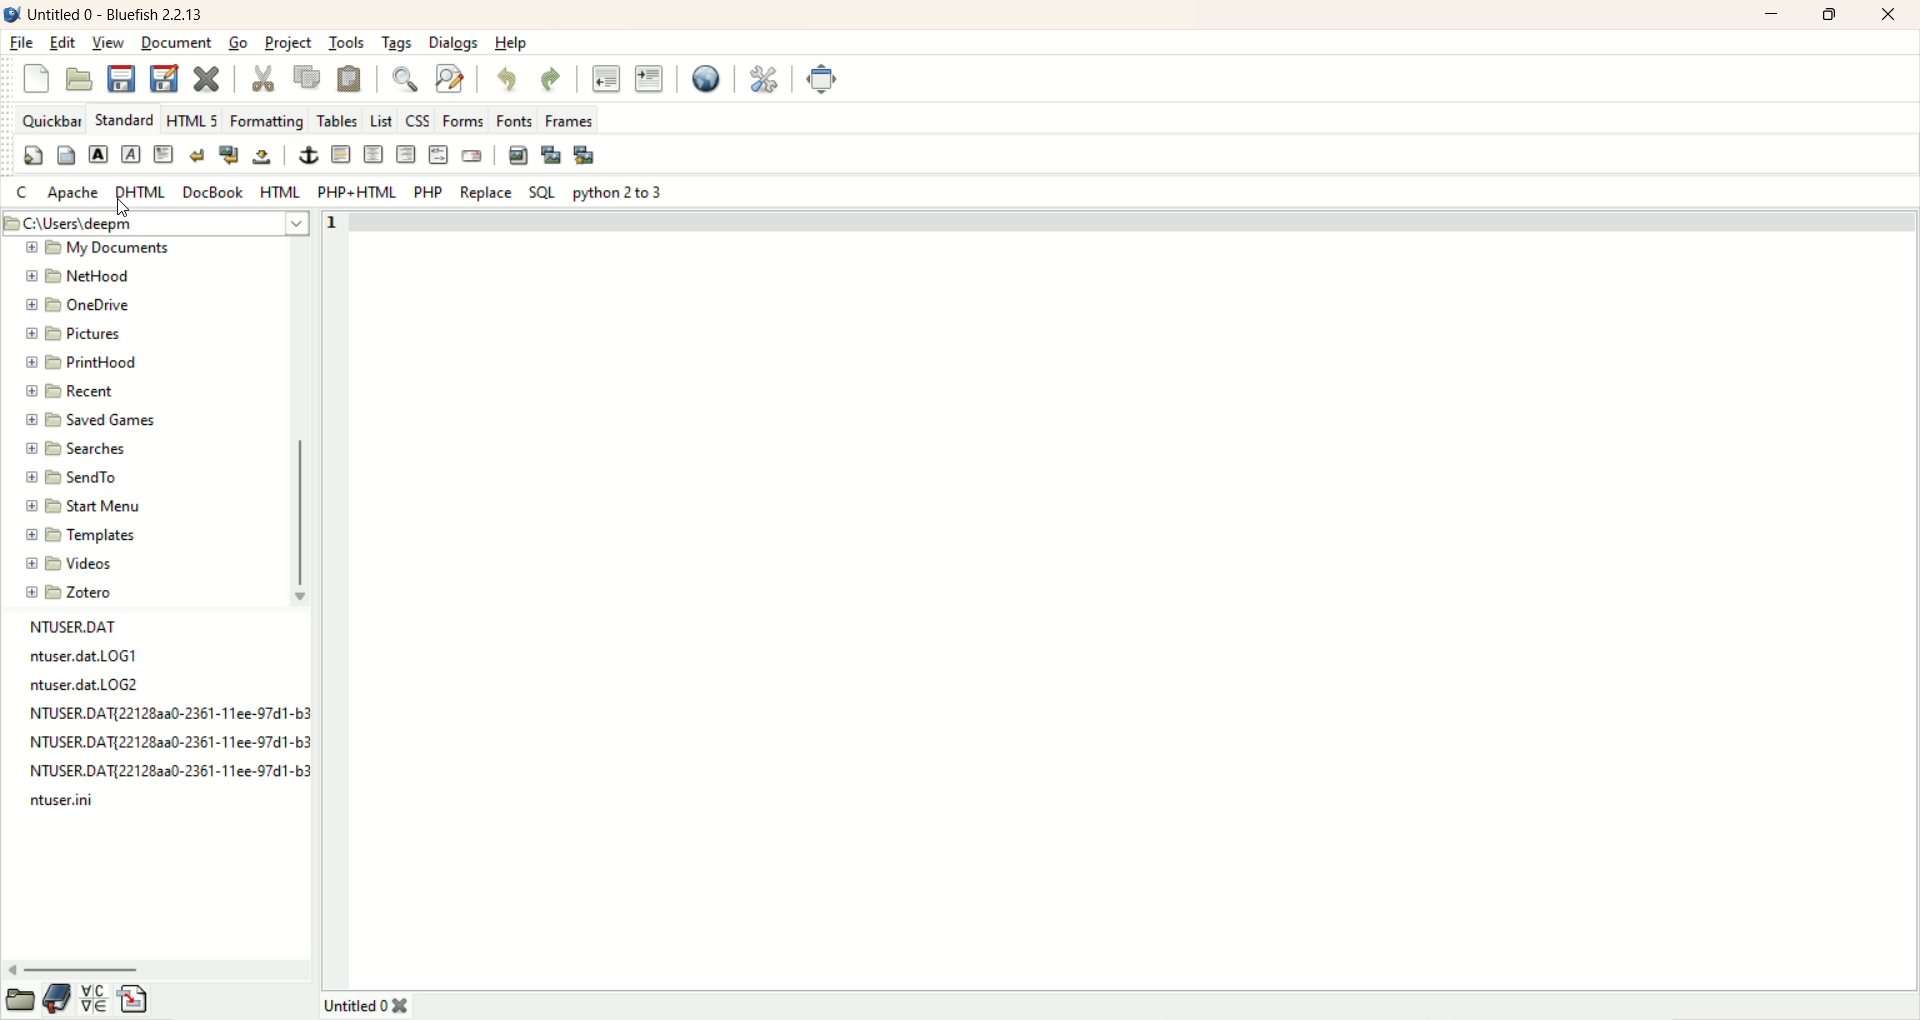 The width and height of the screenshot is (1920, 1020). Describe the element at coordinates (463, 119) in the screenshot. I see `forms` at that location.